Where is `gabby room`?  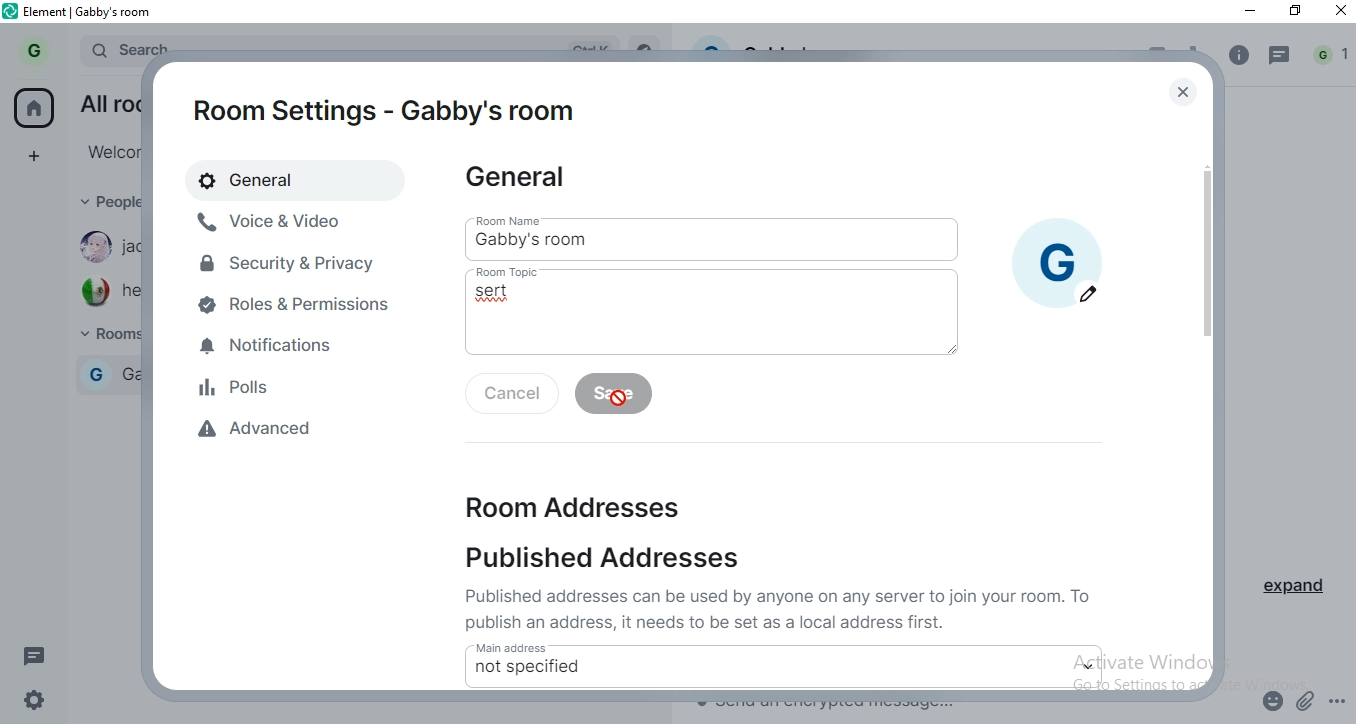
gabby room is located at coordinates (112, 372).